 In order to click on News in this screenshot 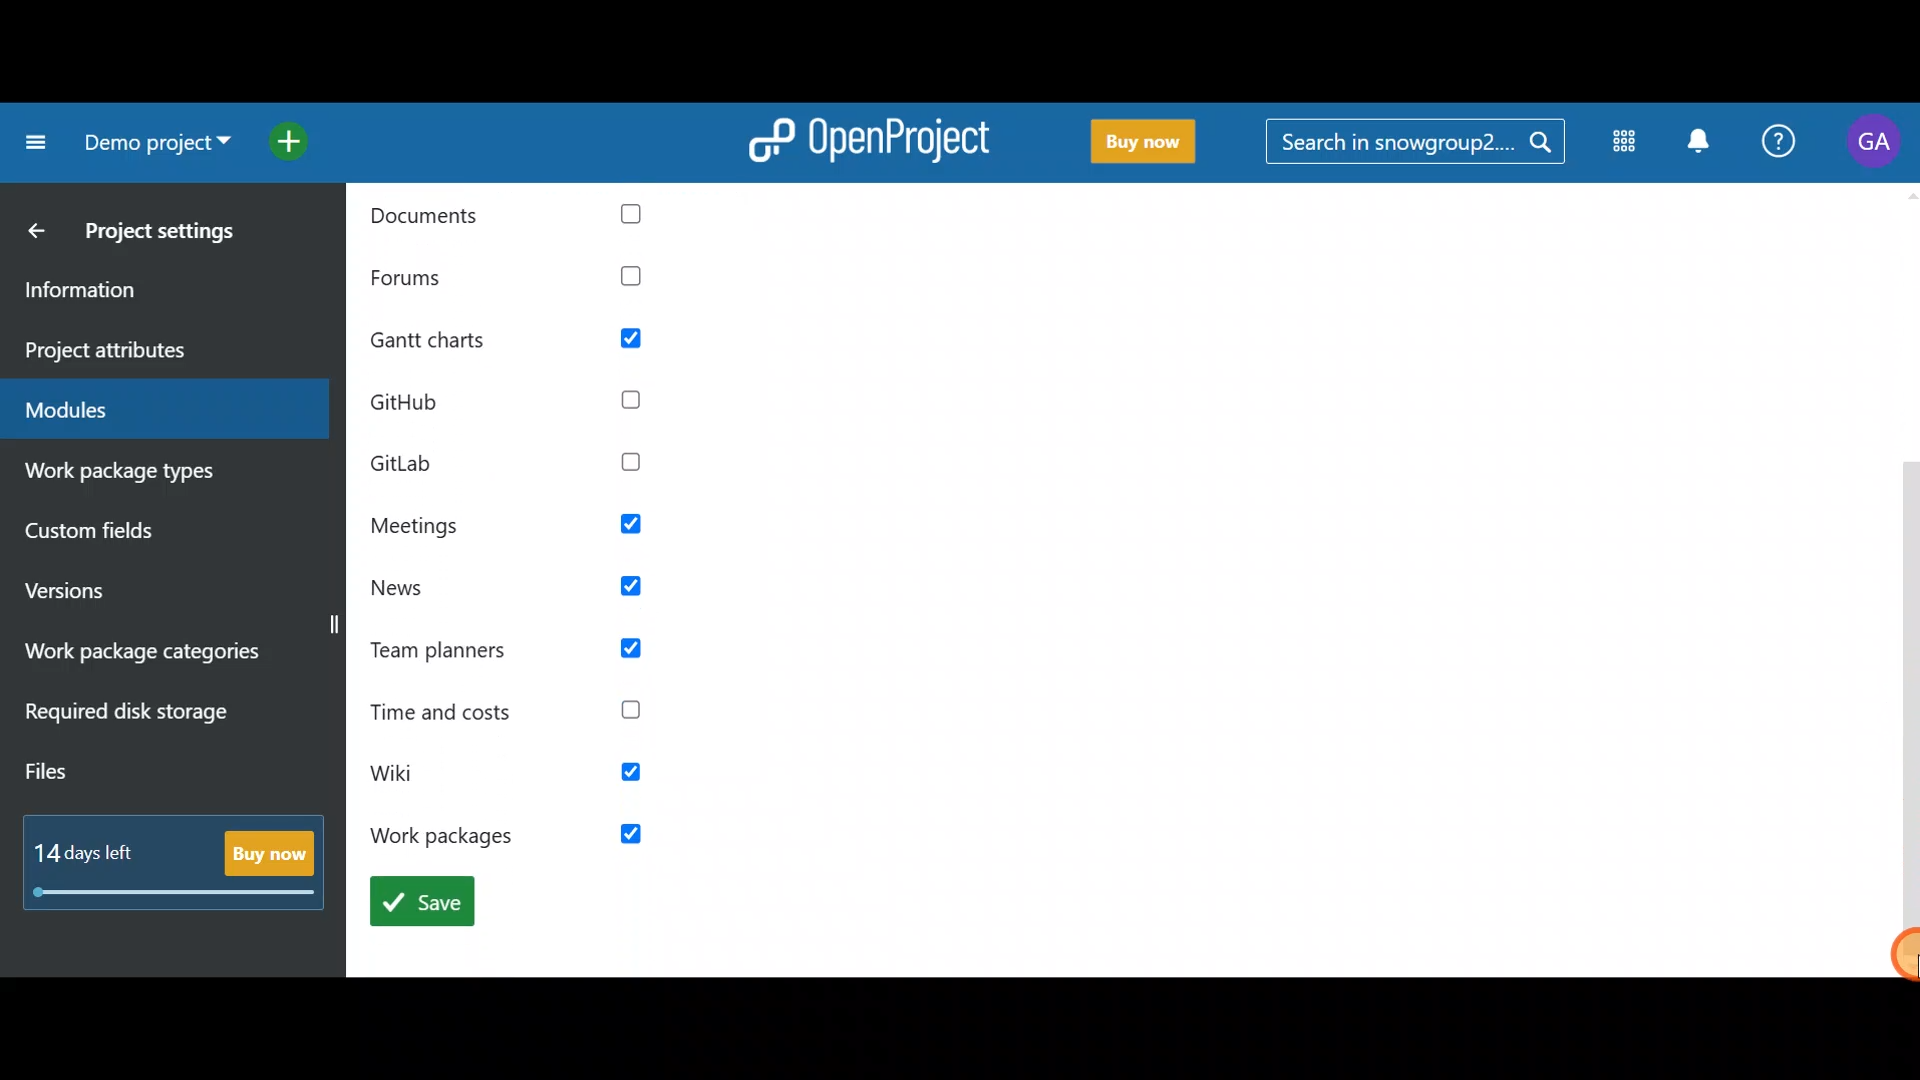, I will do `click(510, 591)`.